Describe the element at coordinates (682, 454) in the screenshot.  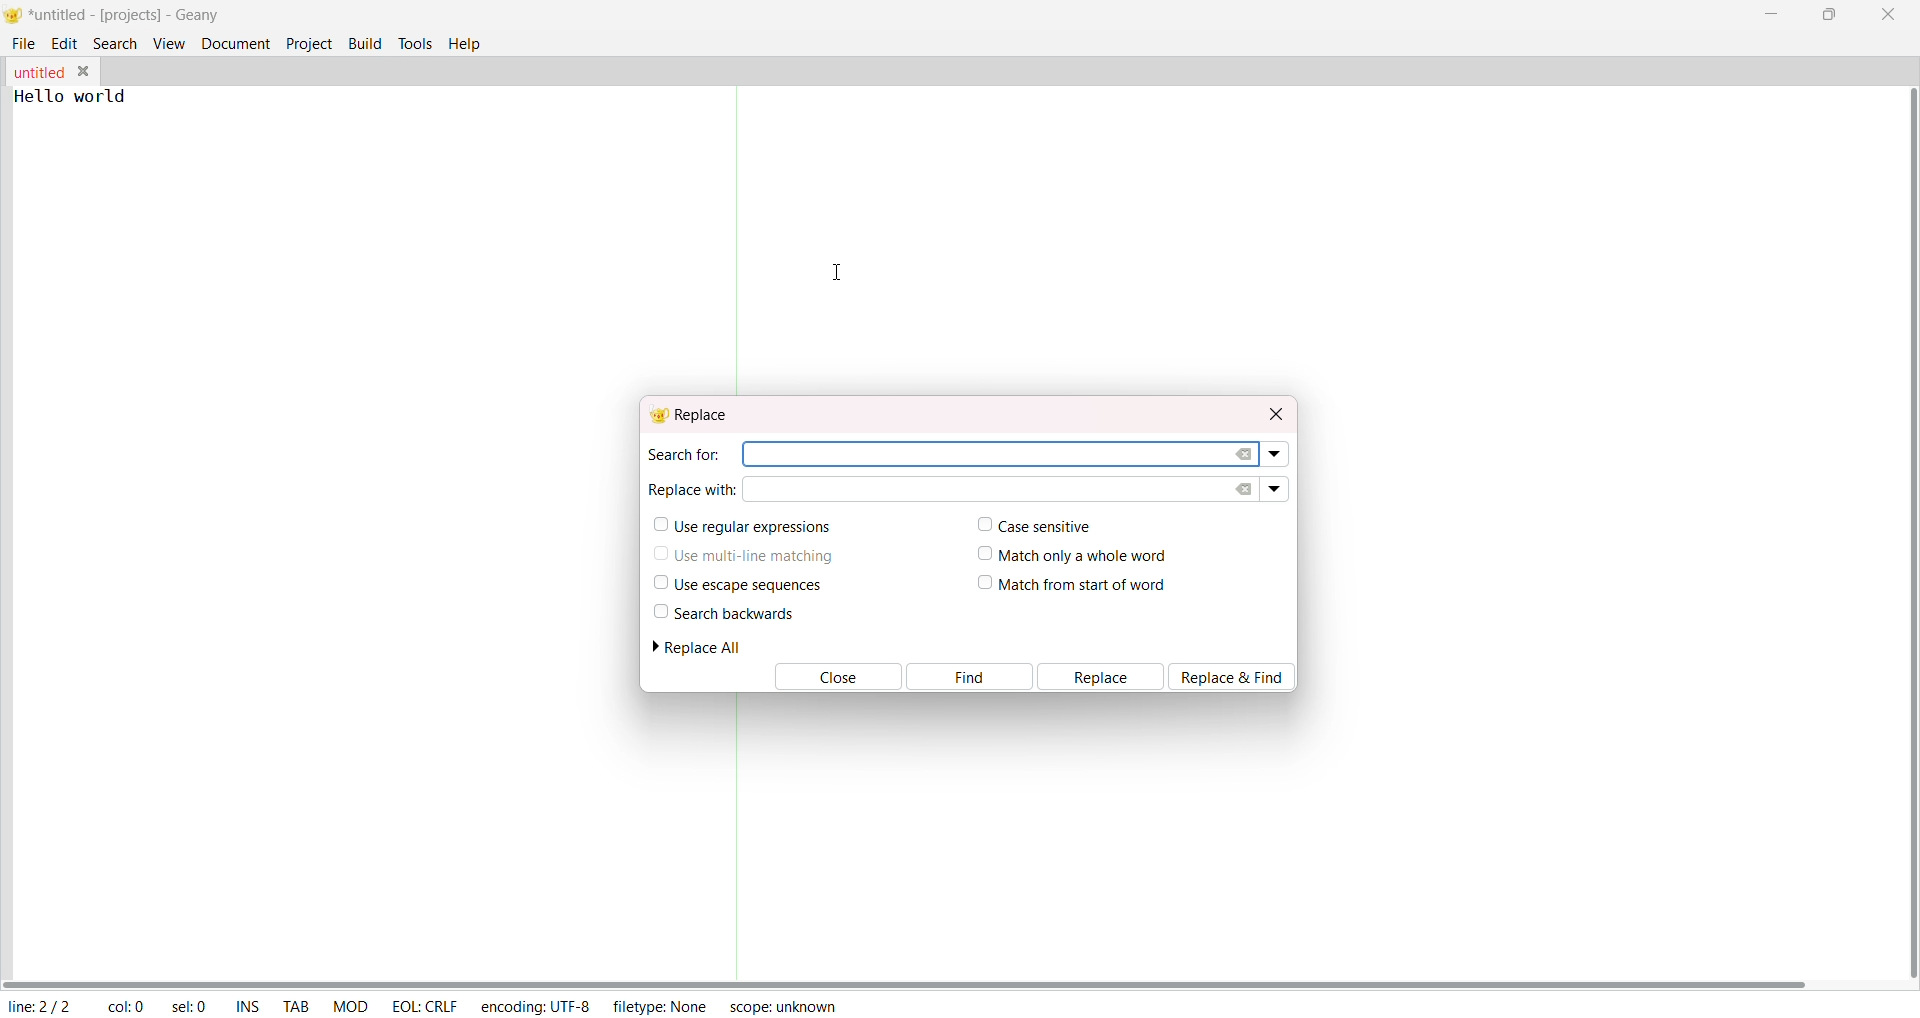
I see `search for` at that location.